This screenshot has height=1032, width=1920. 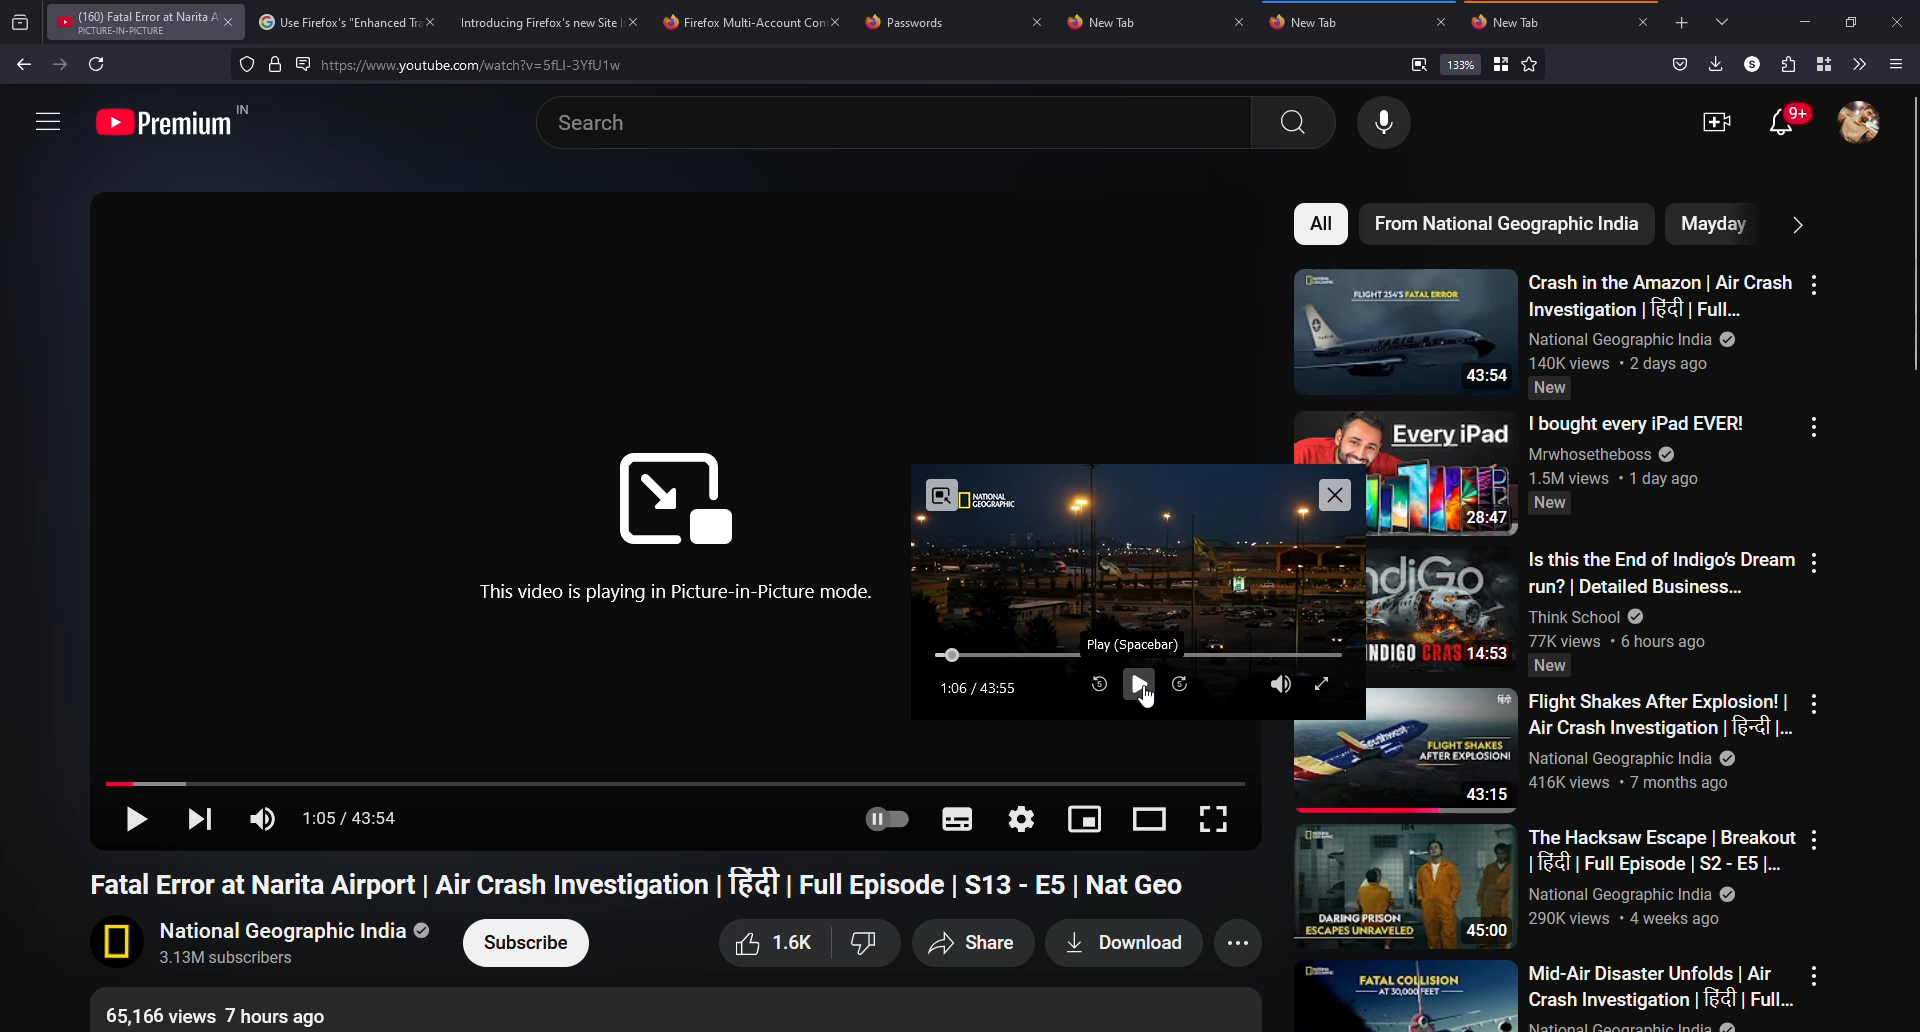 What do you see at coordinates (1680, 24) in the screenshot?
I see `add` at bounding box center [1680, 24].